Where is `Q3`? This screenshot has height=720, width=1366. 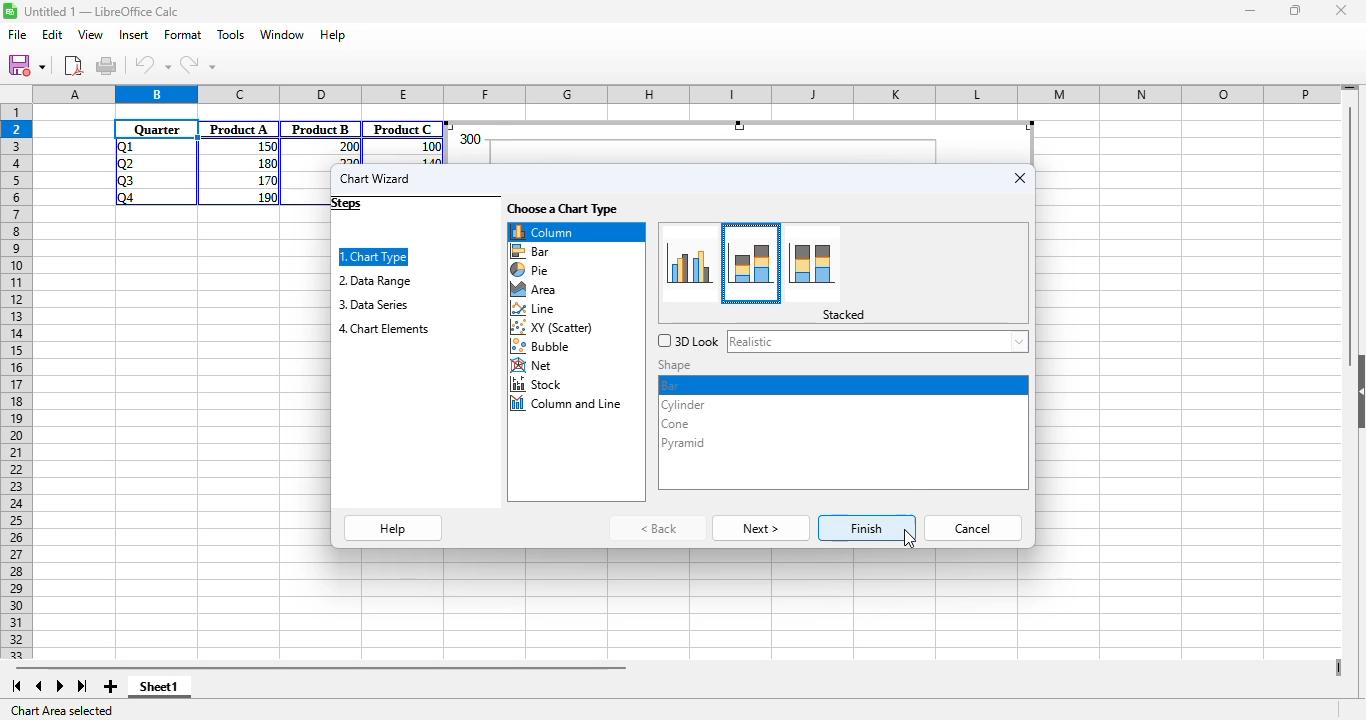 Q3 is located at coordinates (125, 181).